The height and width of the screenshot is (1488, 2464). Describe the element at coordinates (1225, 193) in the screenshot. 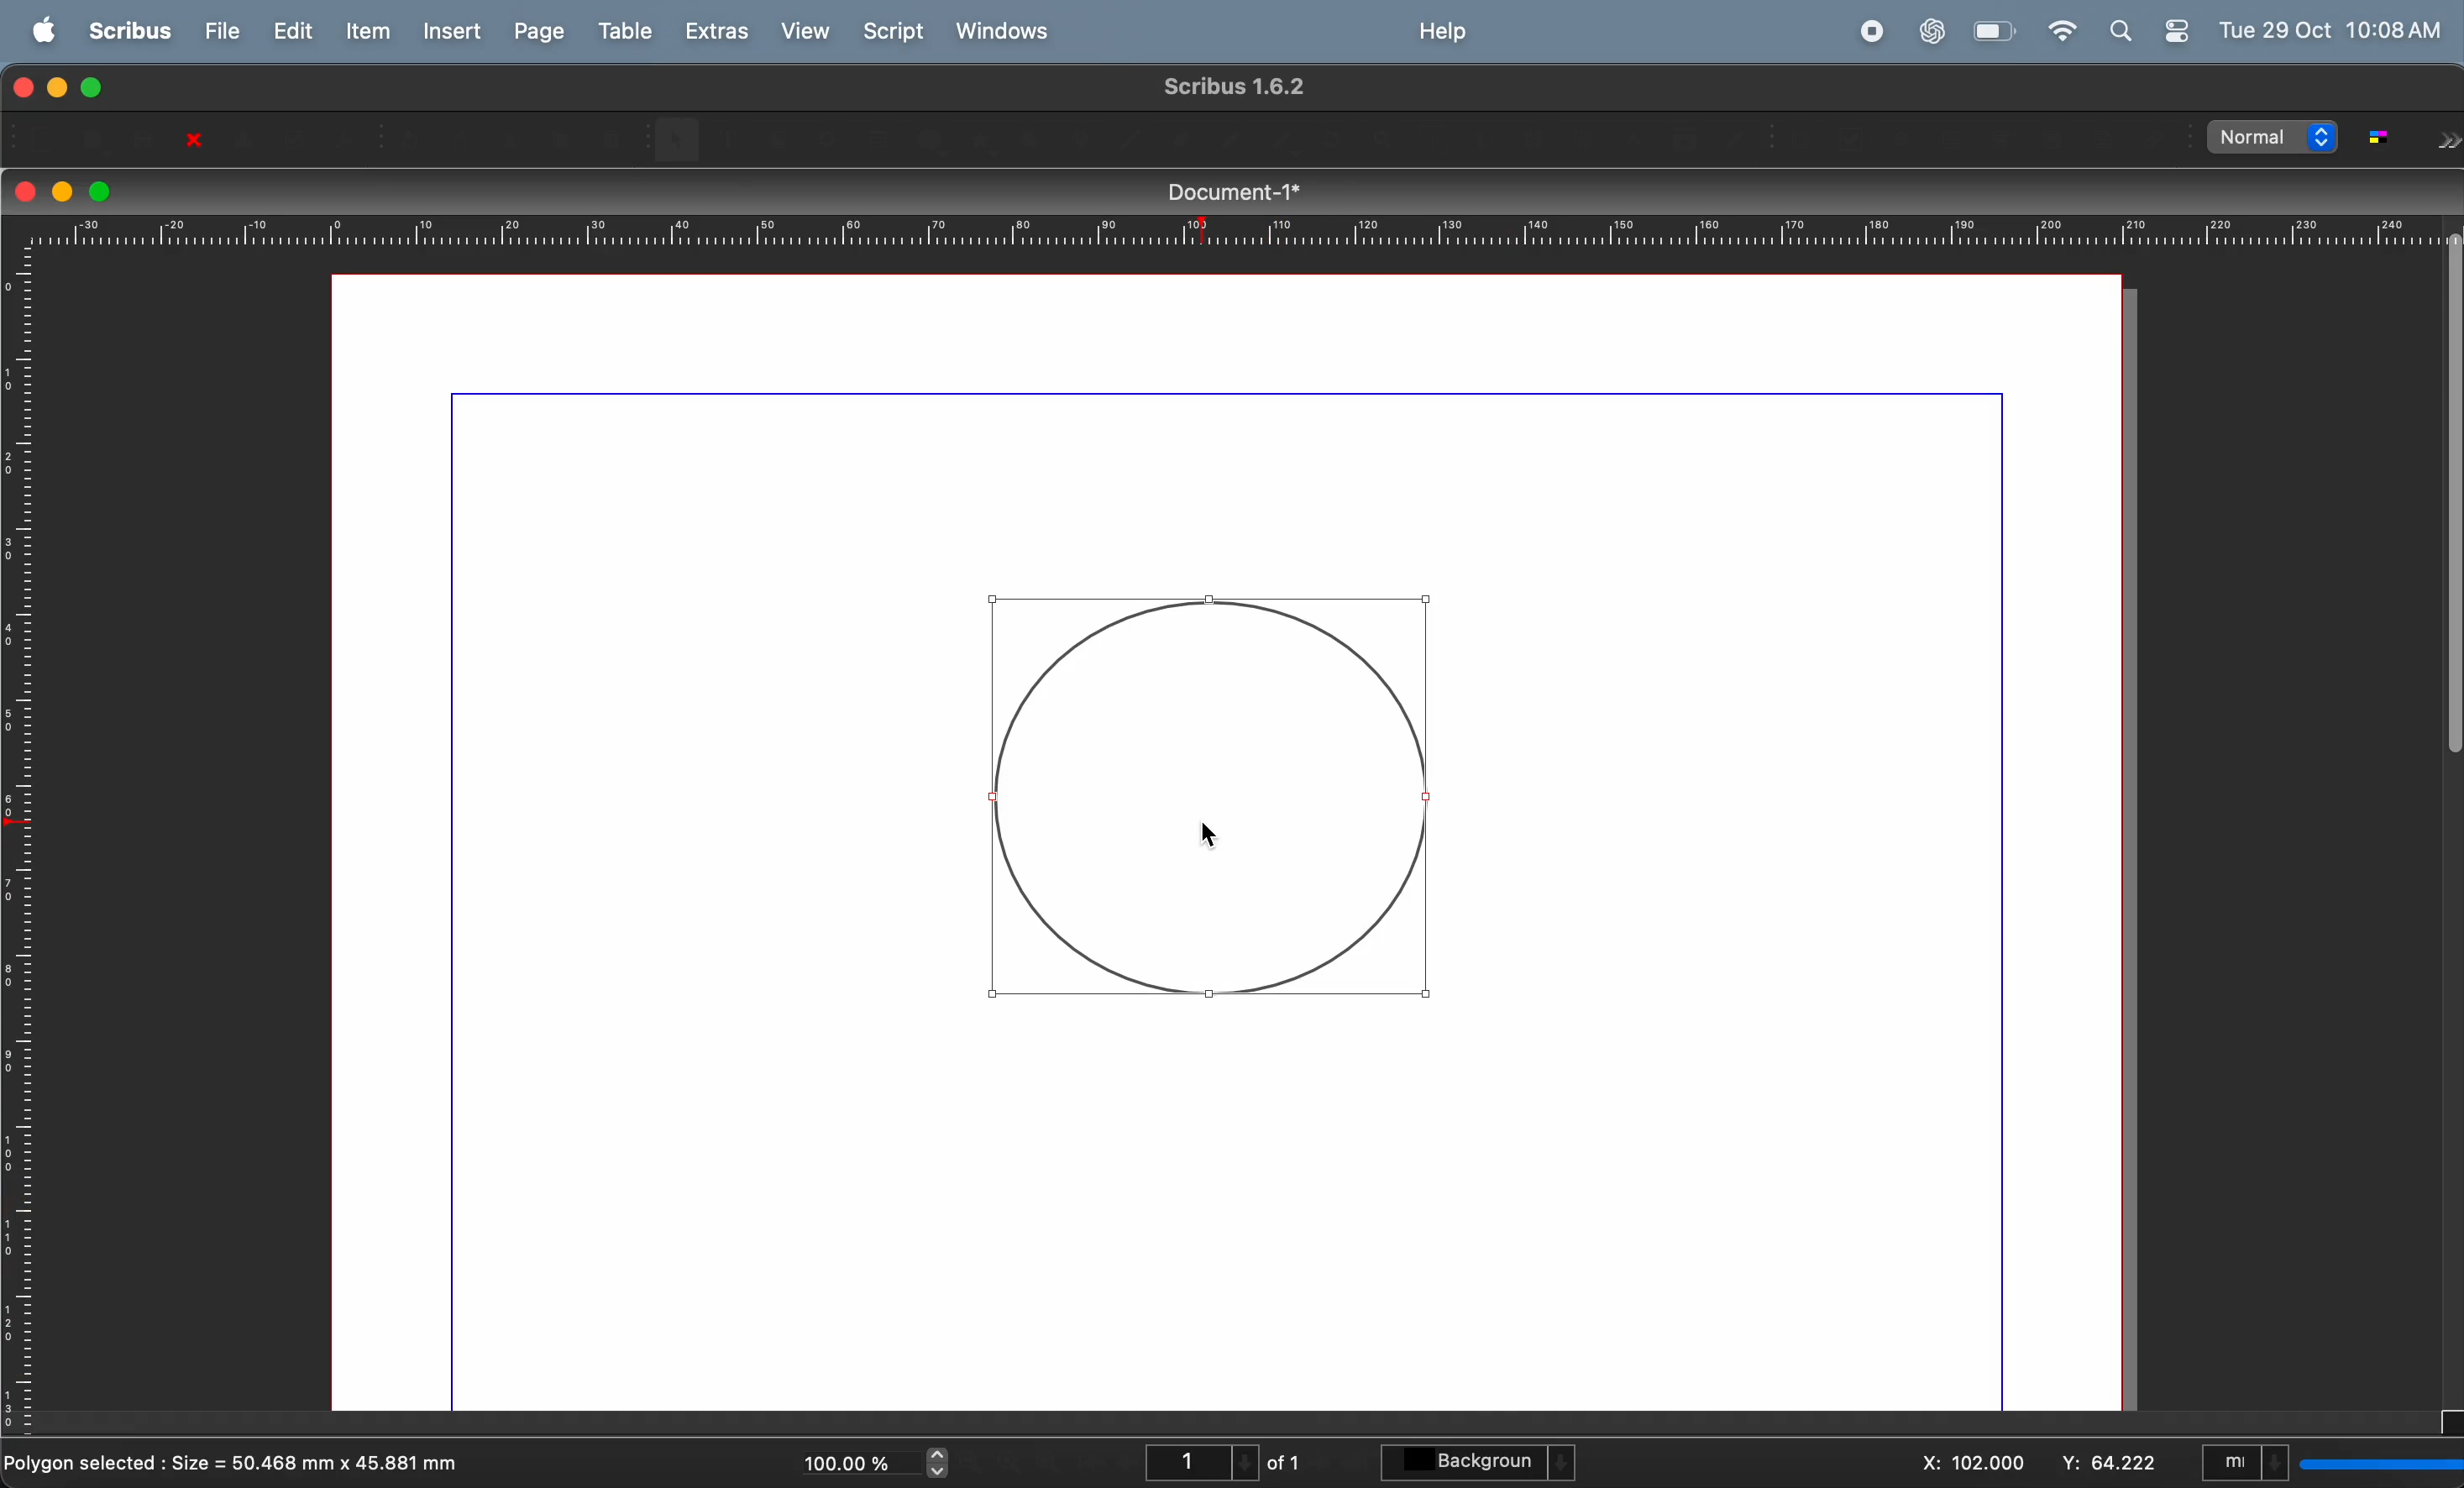

I see `document title` at that location.